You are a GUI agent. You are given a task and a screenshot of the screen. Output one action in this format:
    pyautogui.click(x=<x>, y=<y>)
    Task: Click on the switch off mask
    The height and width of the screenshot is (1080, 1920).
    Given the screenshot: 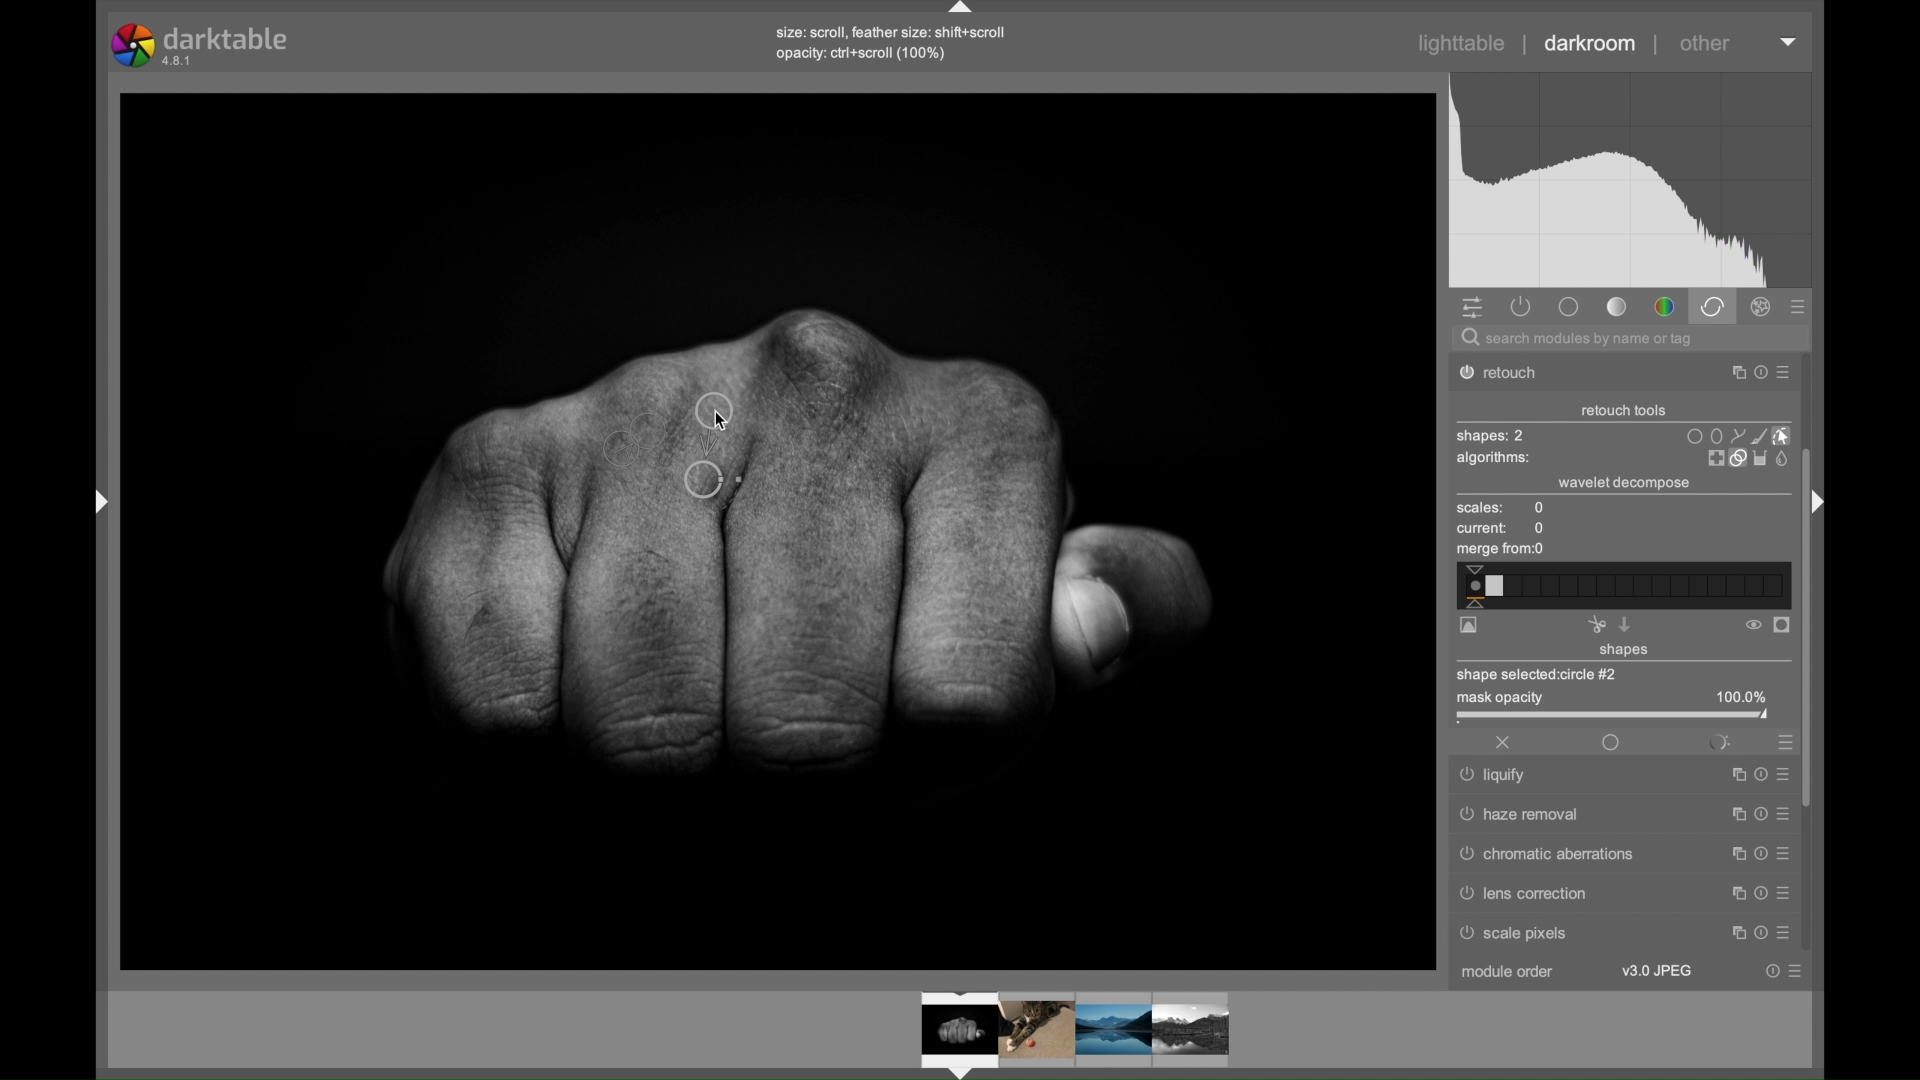 What is the action you would take?
    pyautogui.click(x=1753, y=625)
    